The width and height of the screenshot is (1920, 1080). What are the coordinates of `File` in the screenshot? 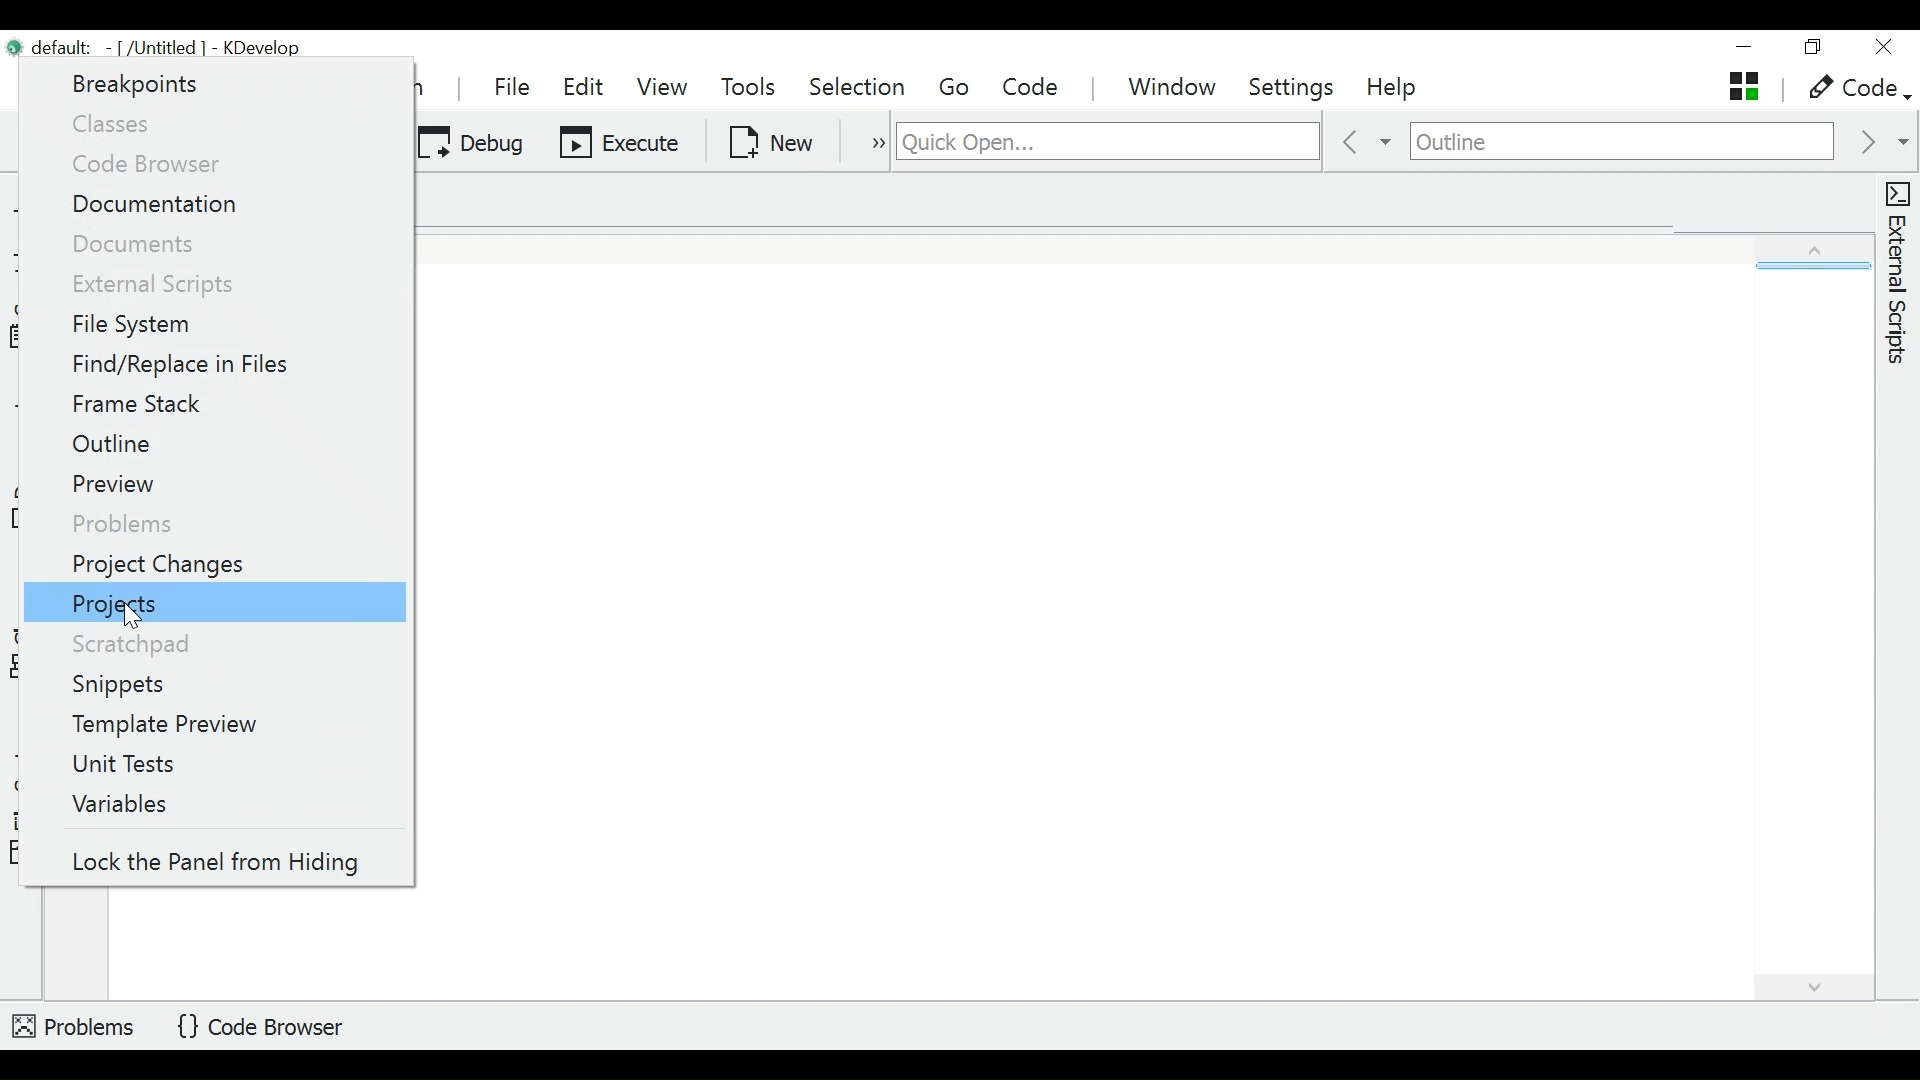 It's located at (512, 84).